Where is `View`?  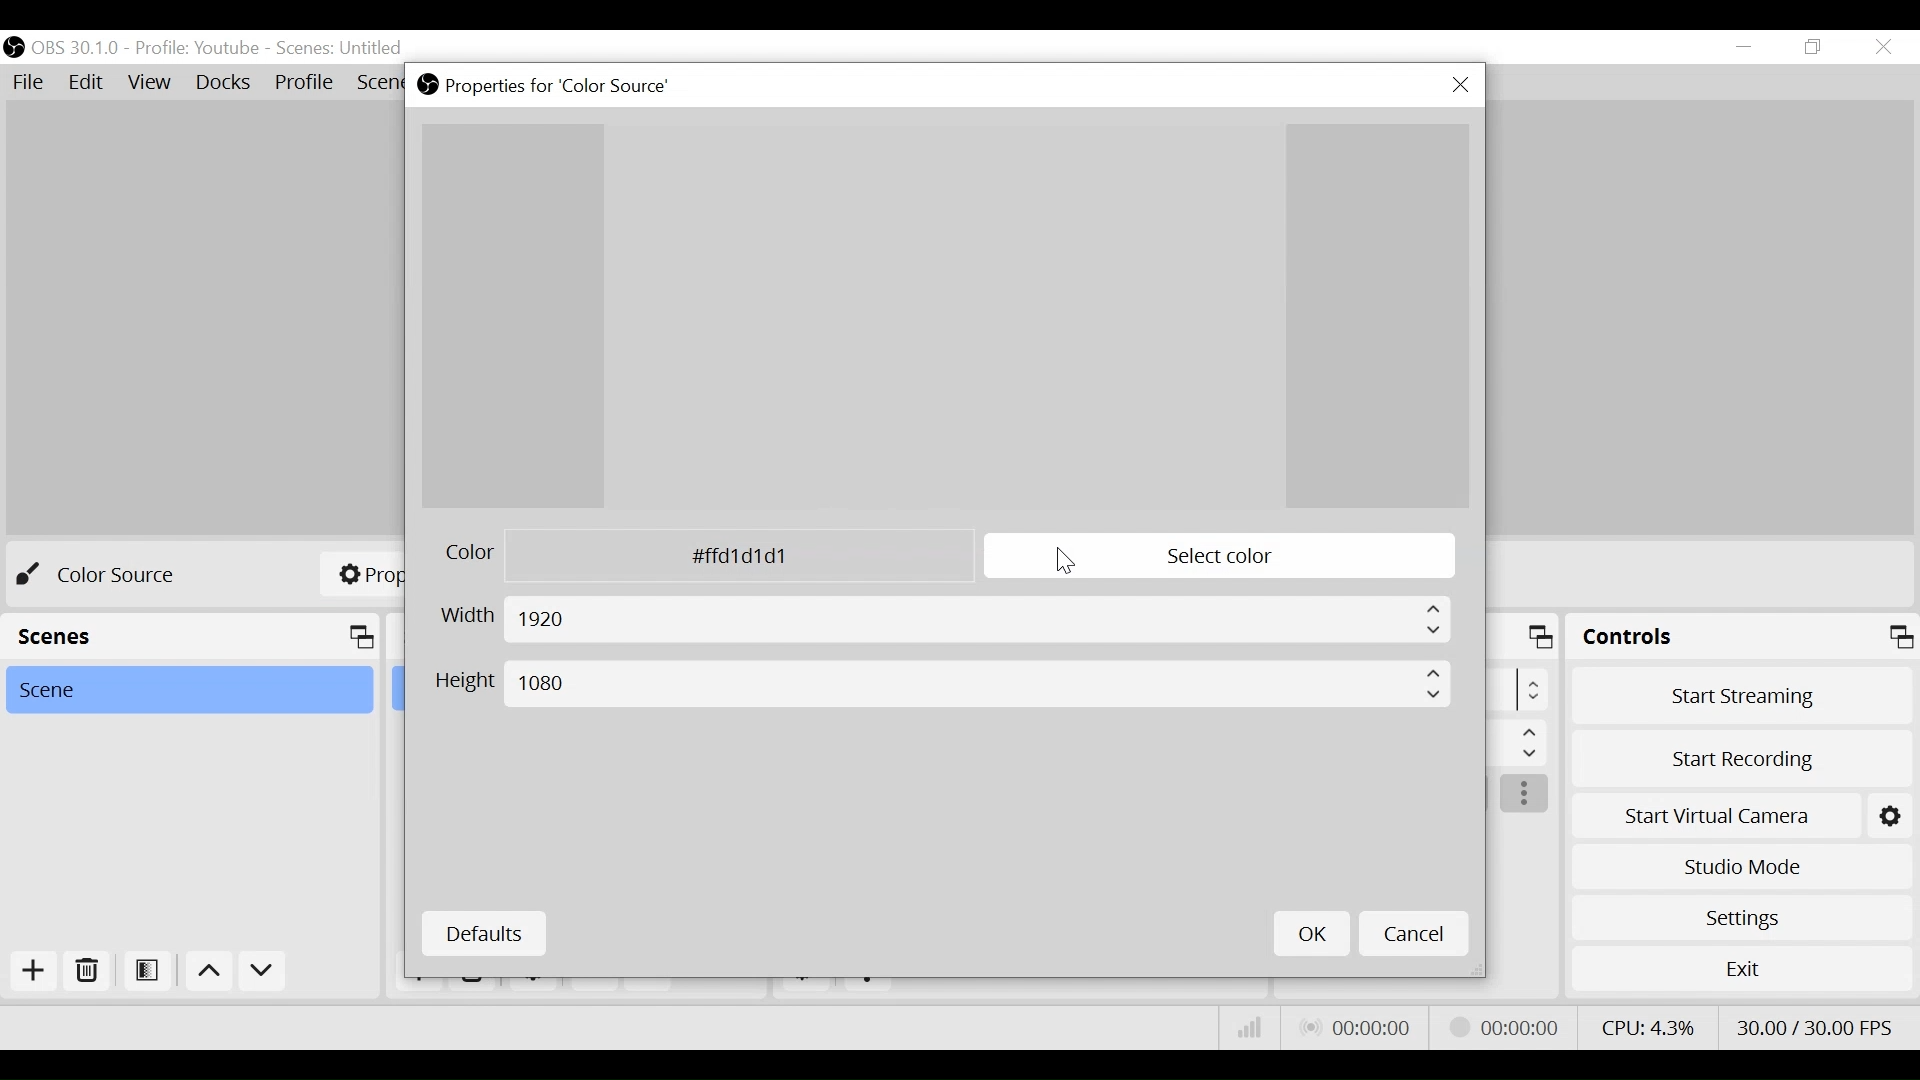
View is located at coordinates (148, 82).